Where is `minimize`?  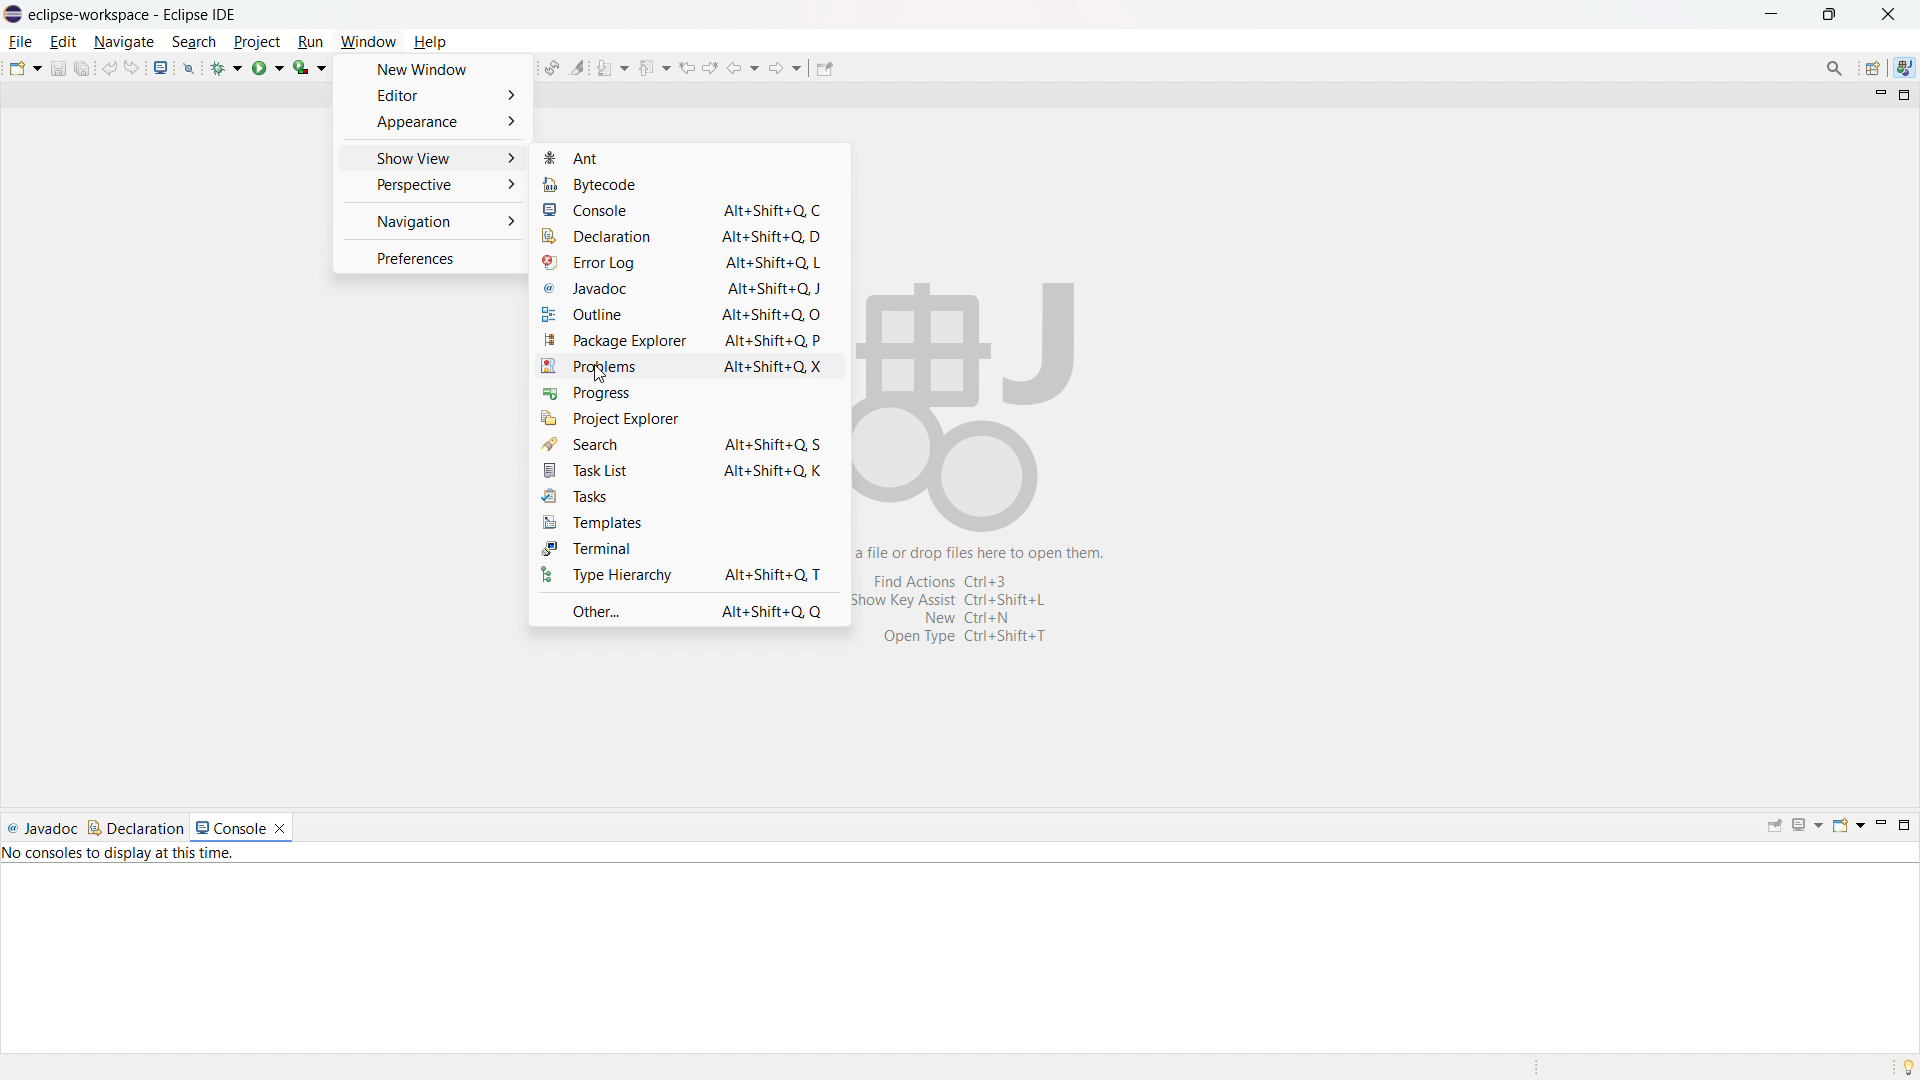 minimize is located at coordinates (1773, 15).